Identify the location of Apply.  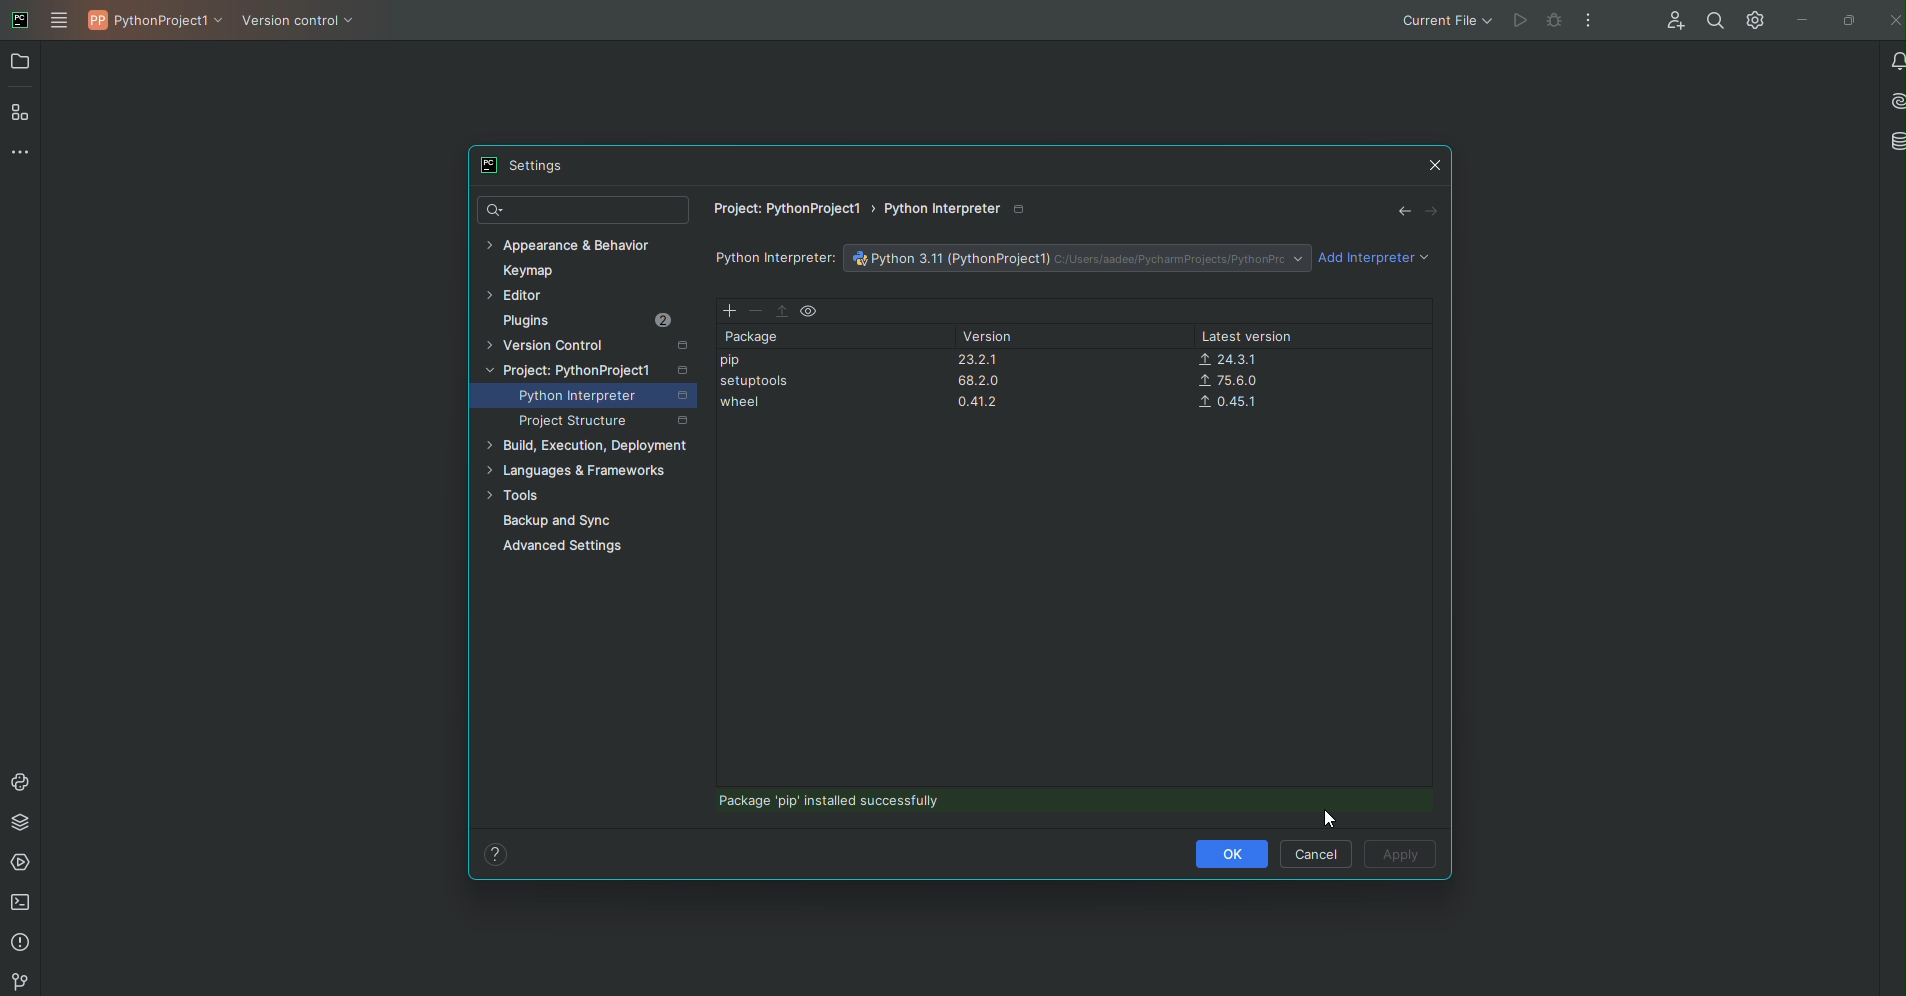
(1400, 856).